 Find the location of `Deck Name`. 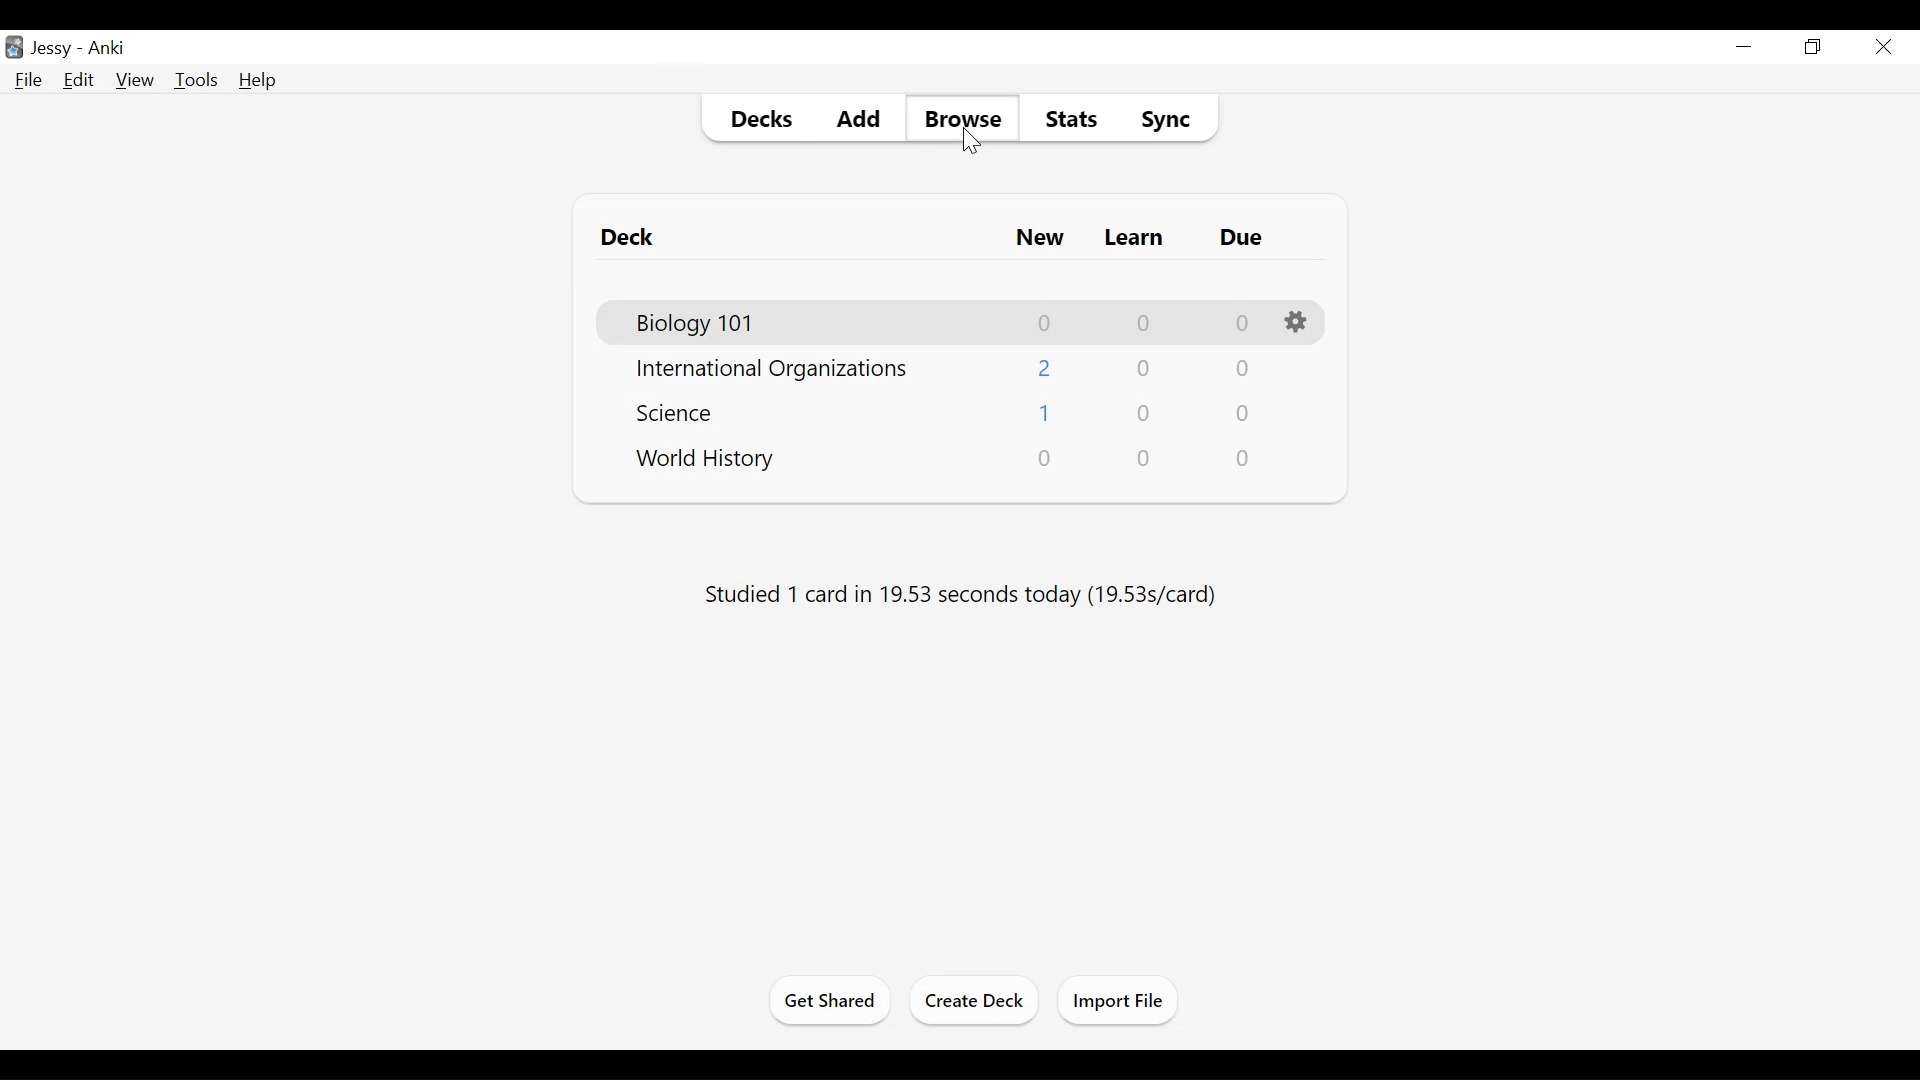

Deck Name is located at coordinates (699, 324).